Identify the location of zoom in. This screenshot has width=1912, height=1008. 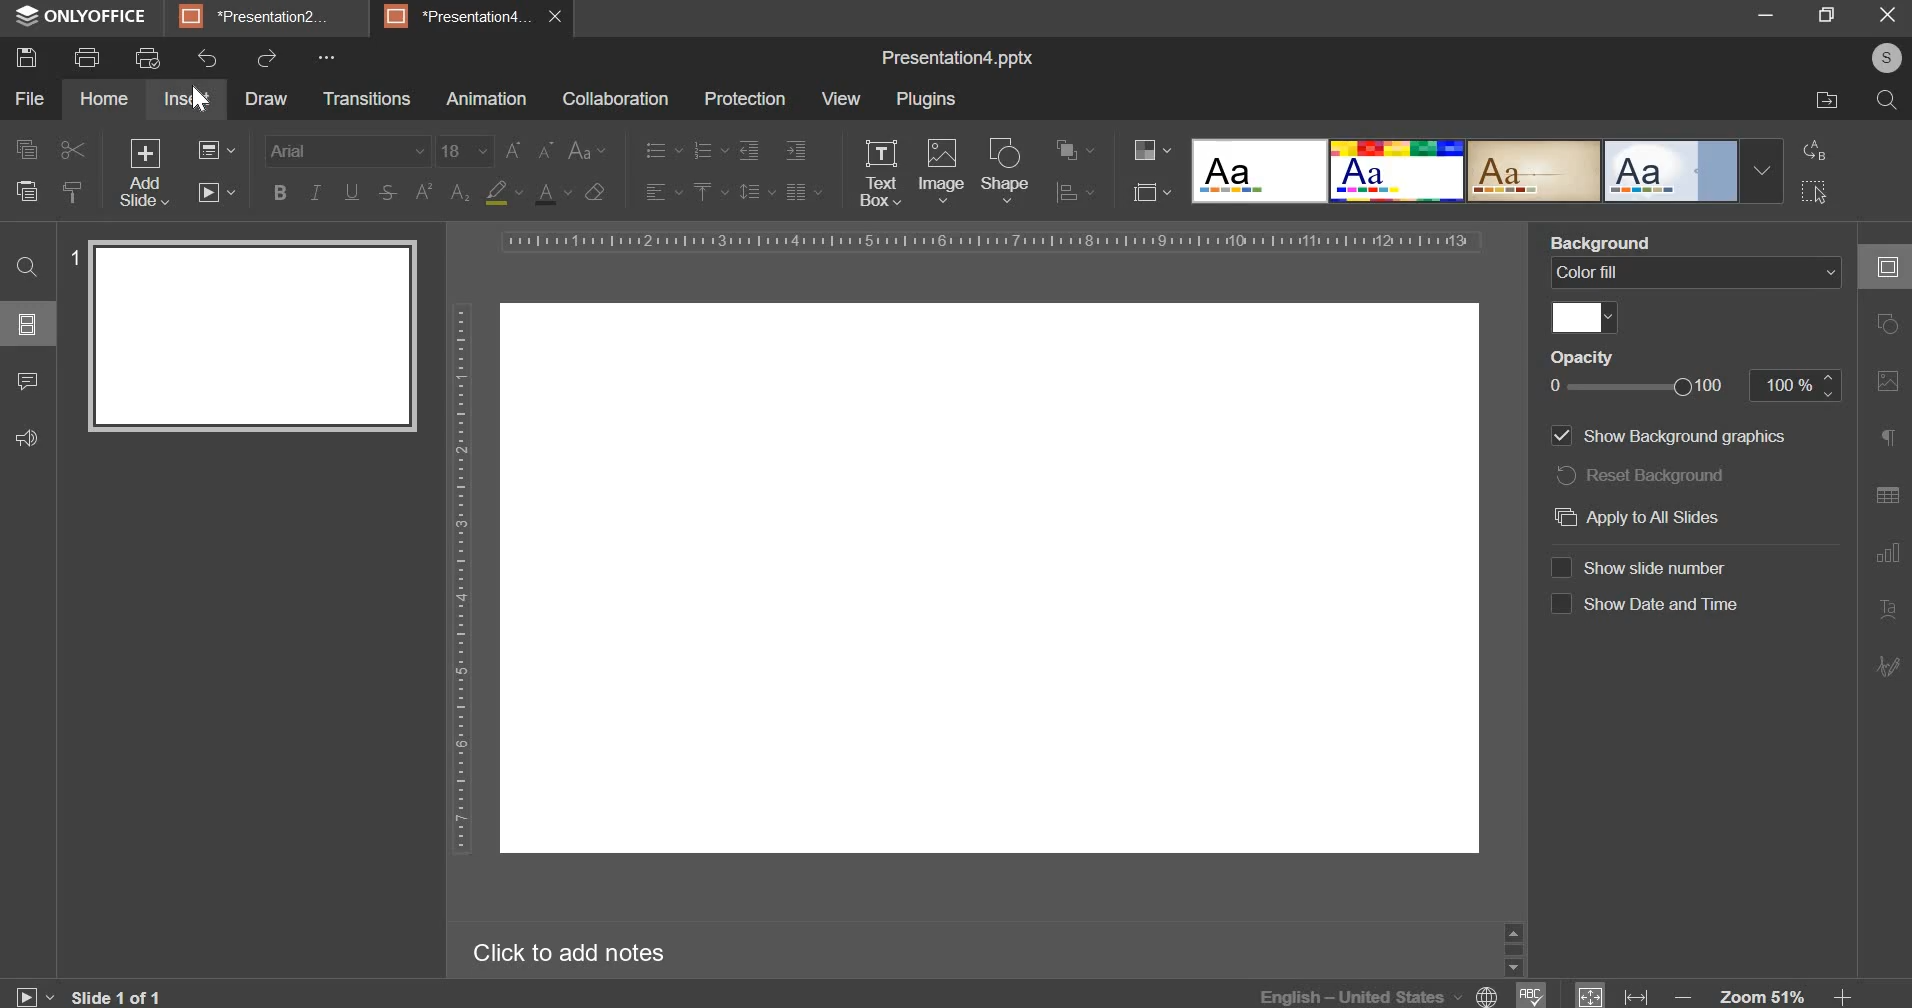
(1851, 996).